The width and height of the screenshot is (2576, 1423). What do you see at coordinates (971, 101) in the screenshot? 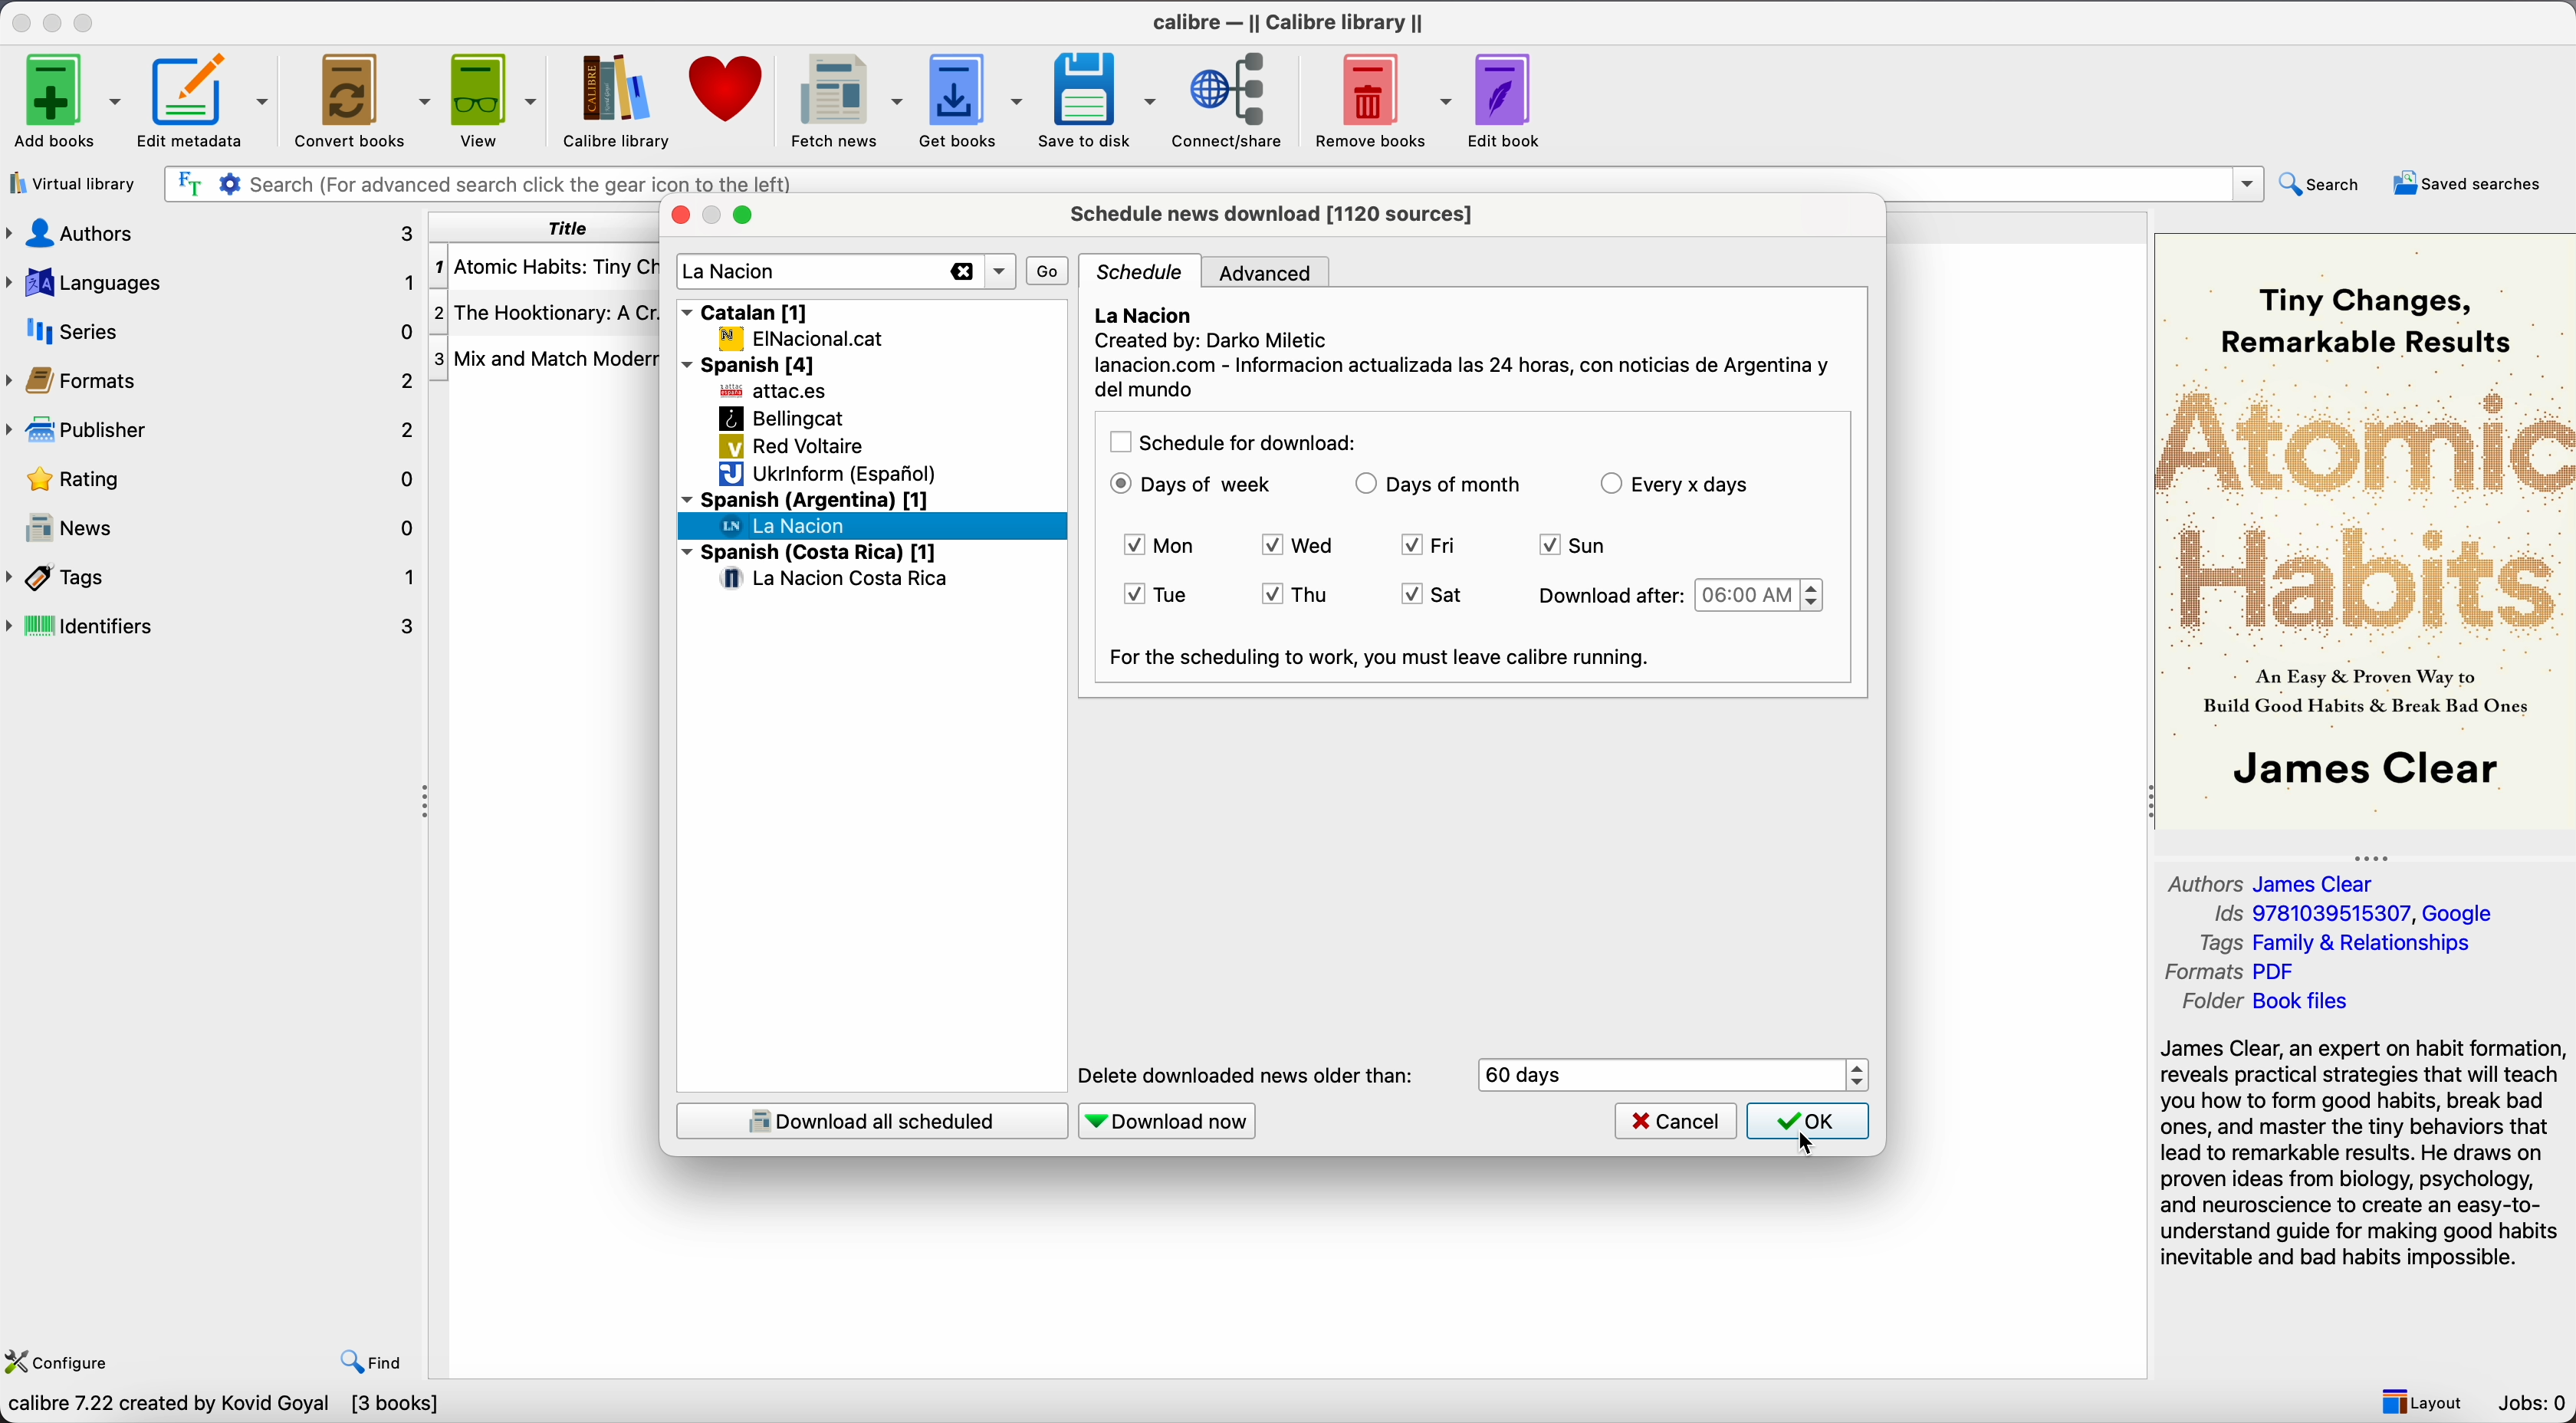
I see `get books` at bounding box center [971, 101].